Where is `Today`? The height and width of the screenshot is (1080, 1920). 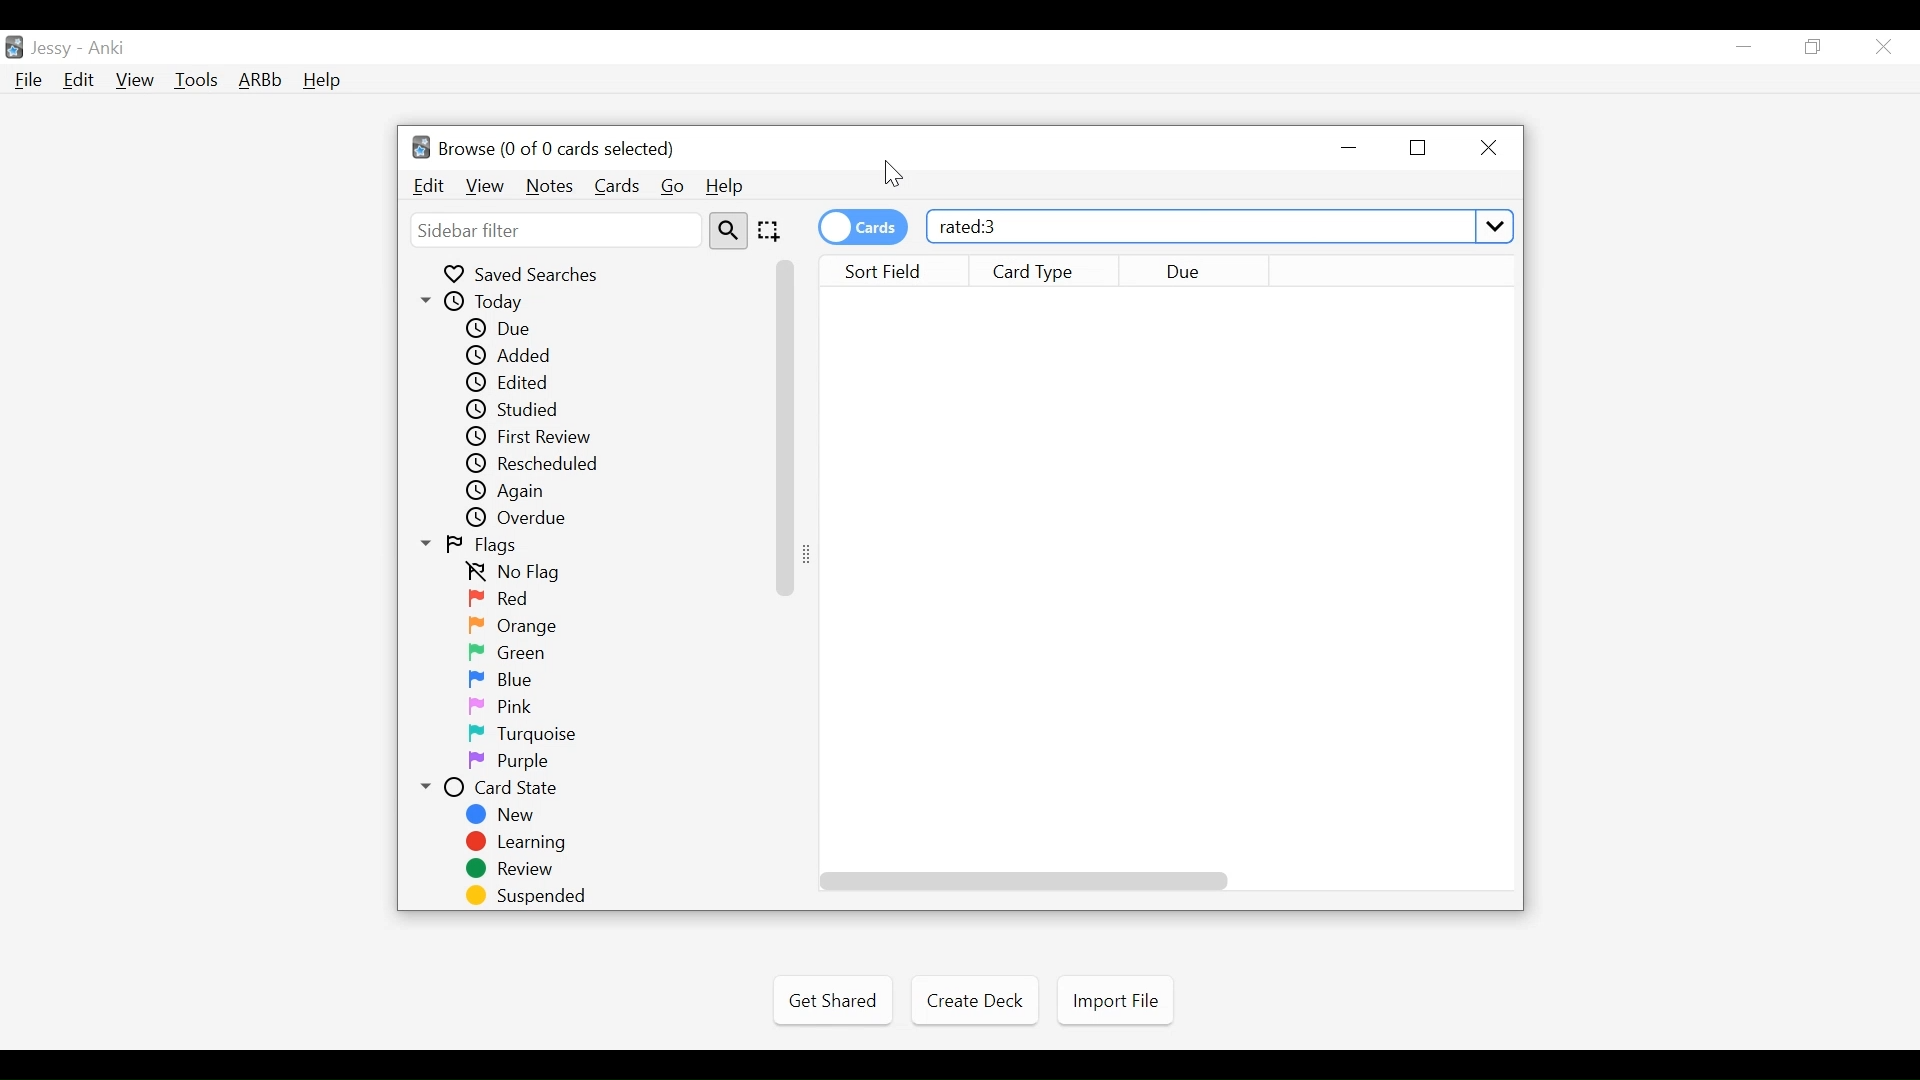 Today is located at coordinates (491, 302).